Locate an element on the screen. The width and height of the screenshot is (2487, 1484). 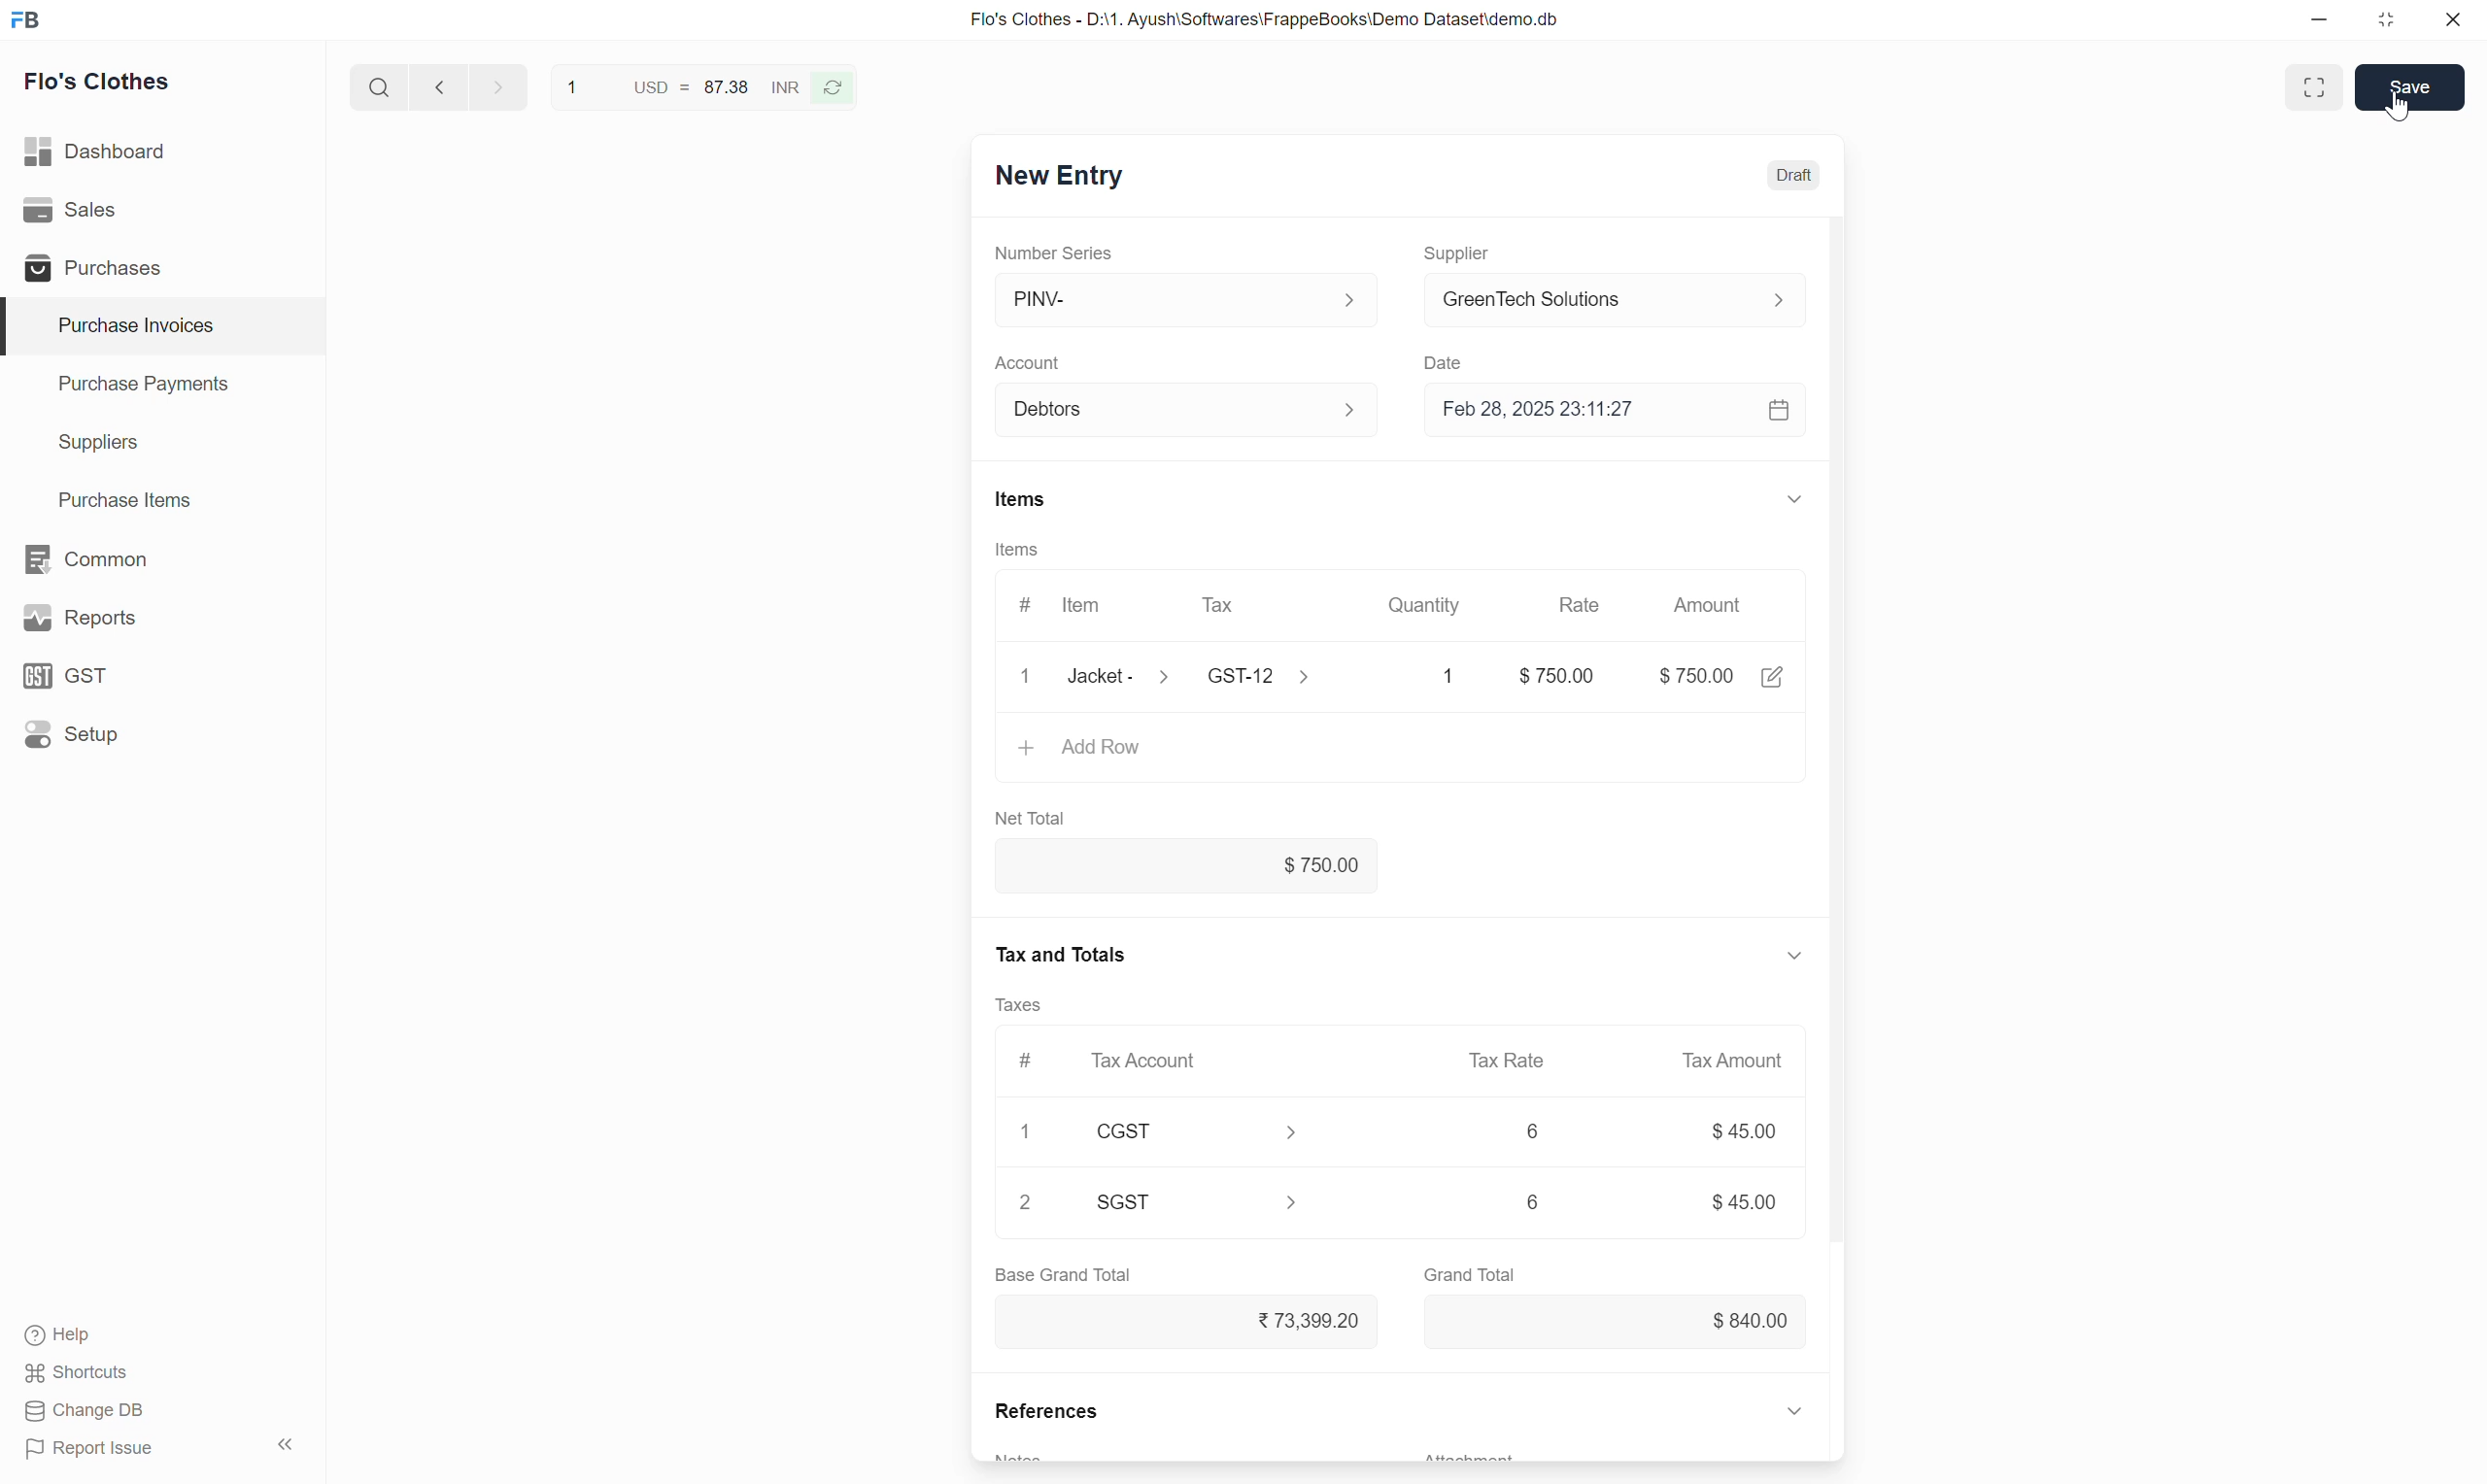
Search is located at coordinates (380, 86).